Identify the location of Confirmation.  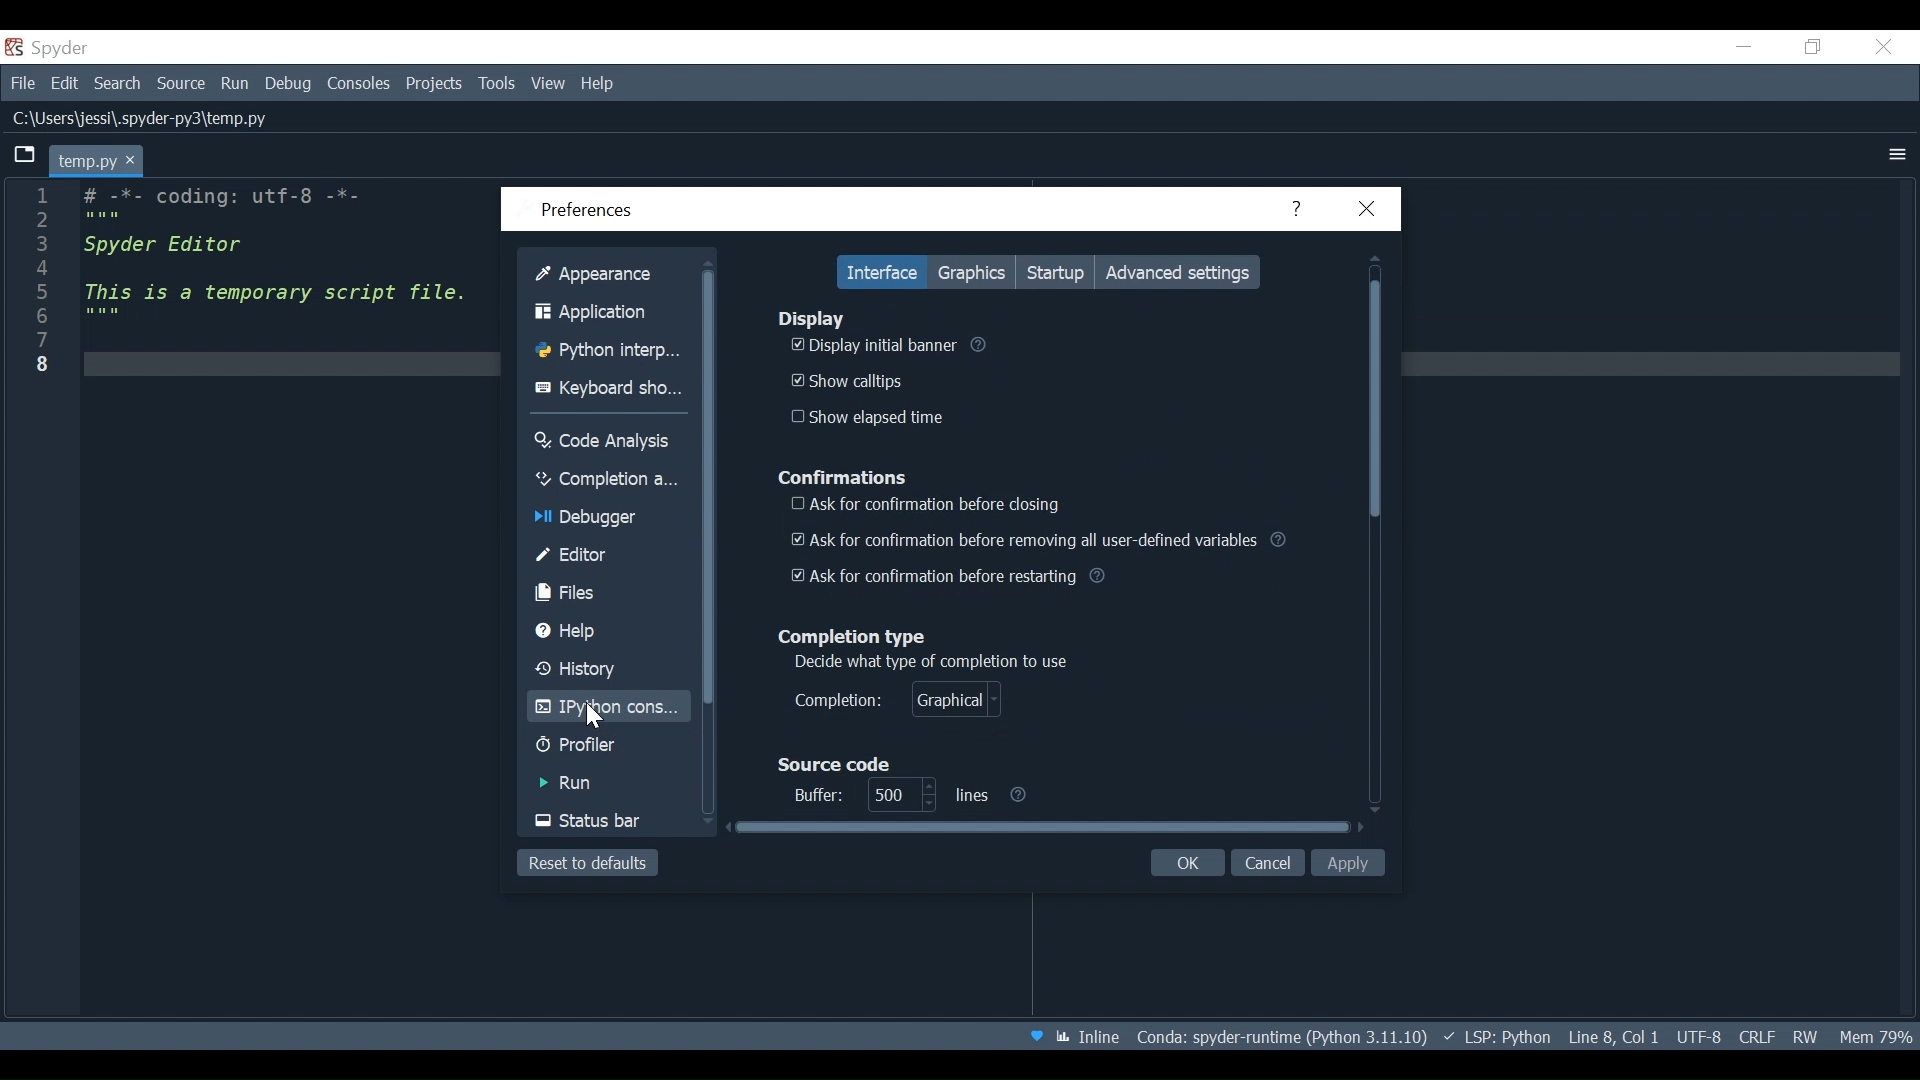
(842, 479).